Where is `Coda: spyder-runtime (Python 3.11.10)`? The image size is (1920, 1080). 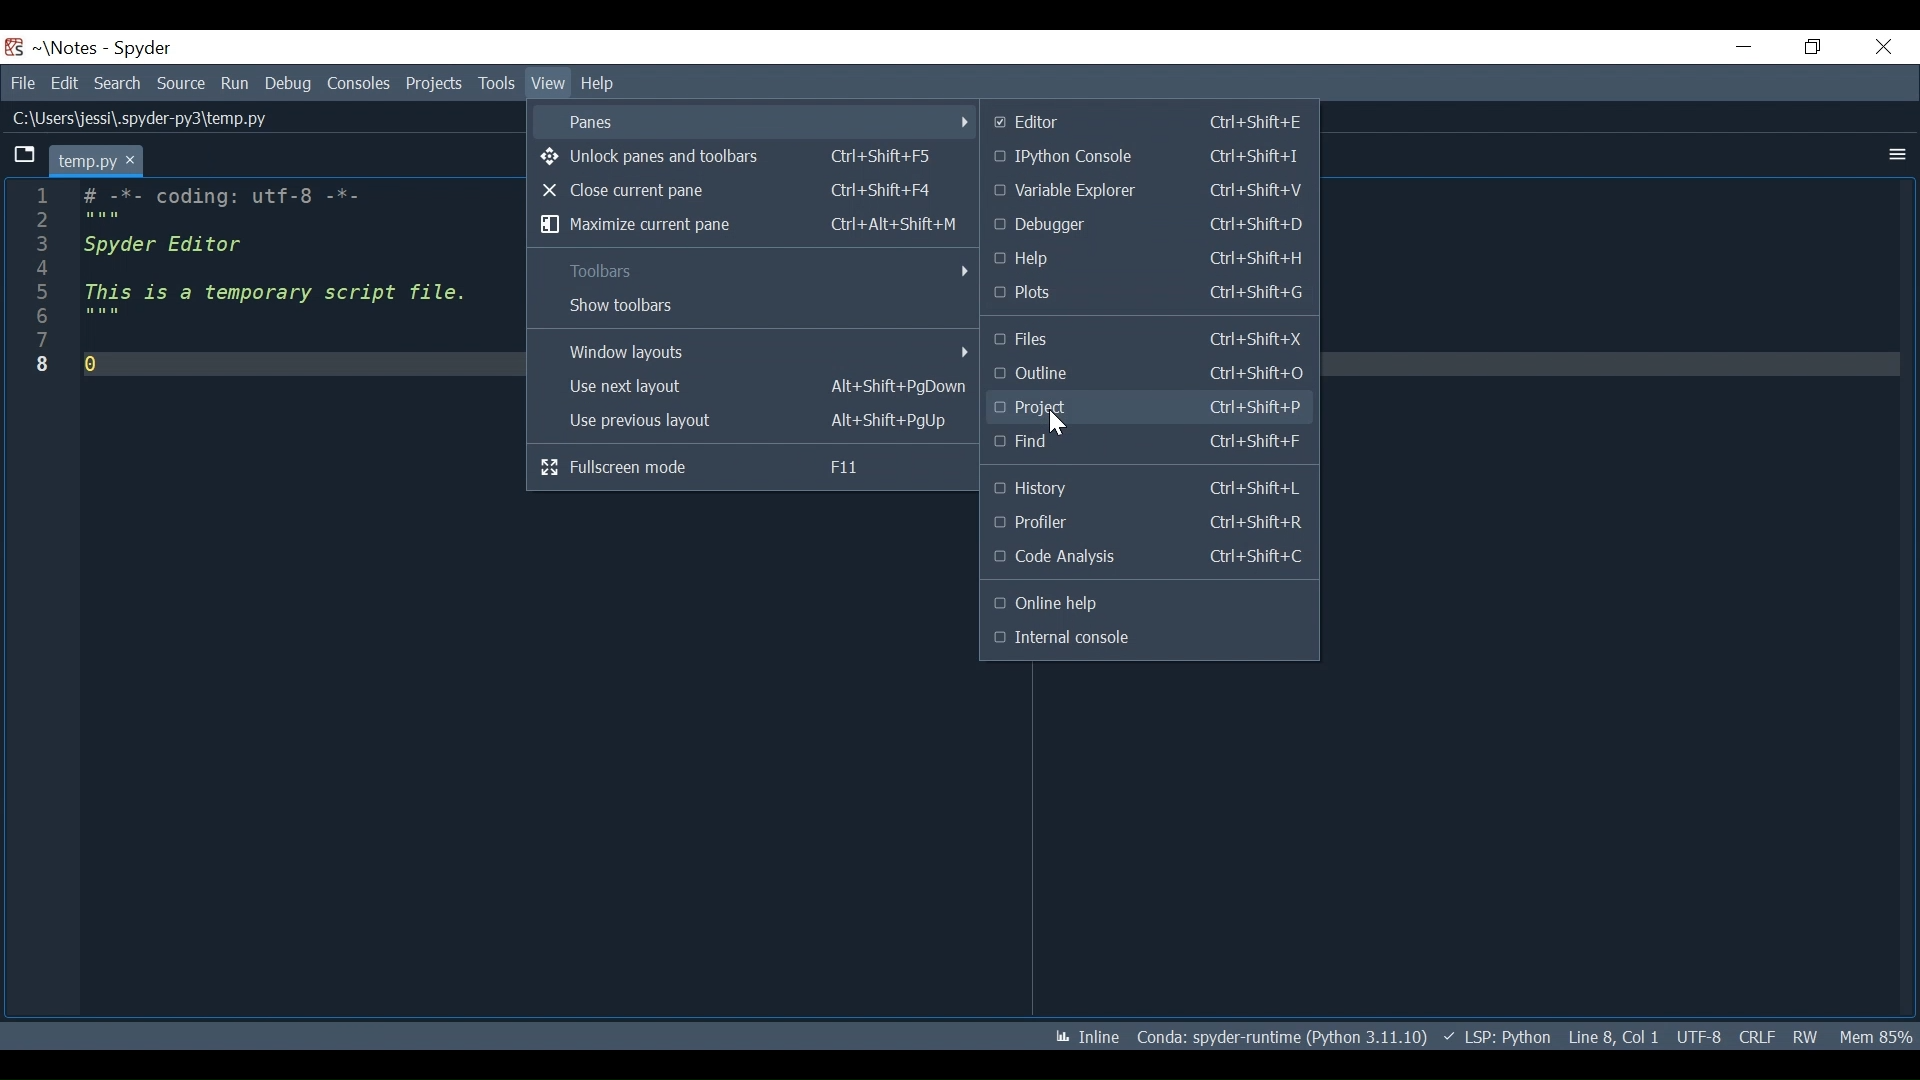
Coda: spyder-runtime (Python 3.11.10) is located at coordinates (1284, 1040).